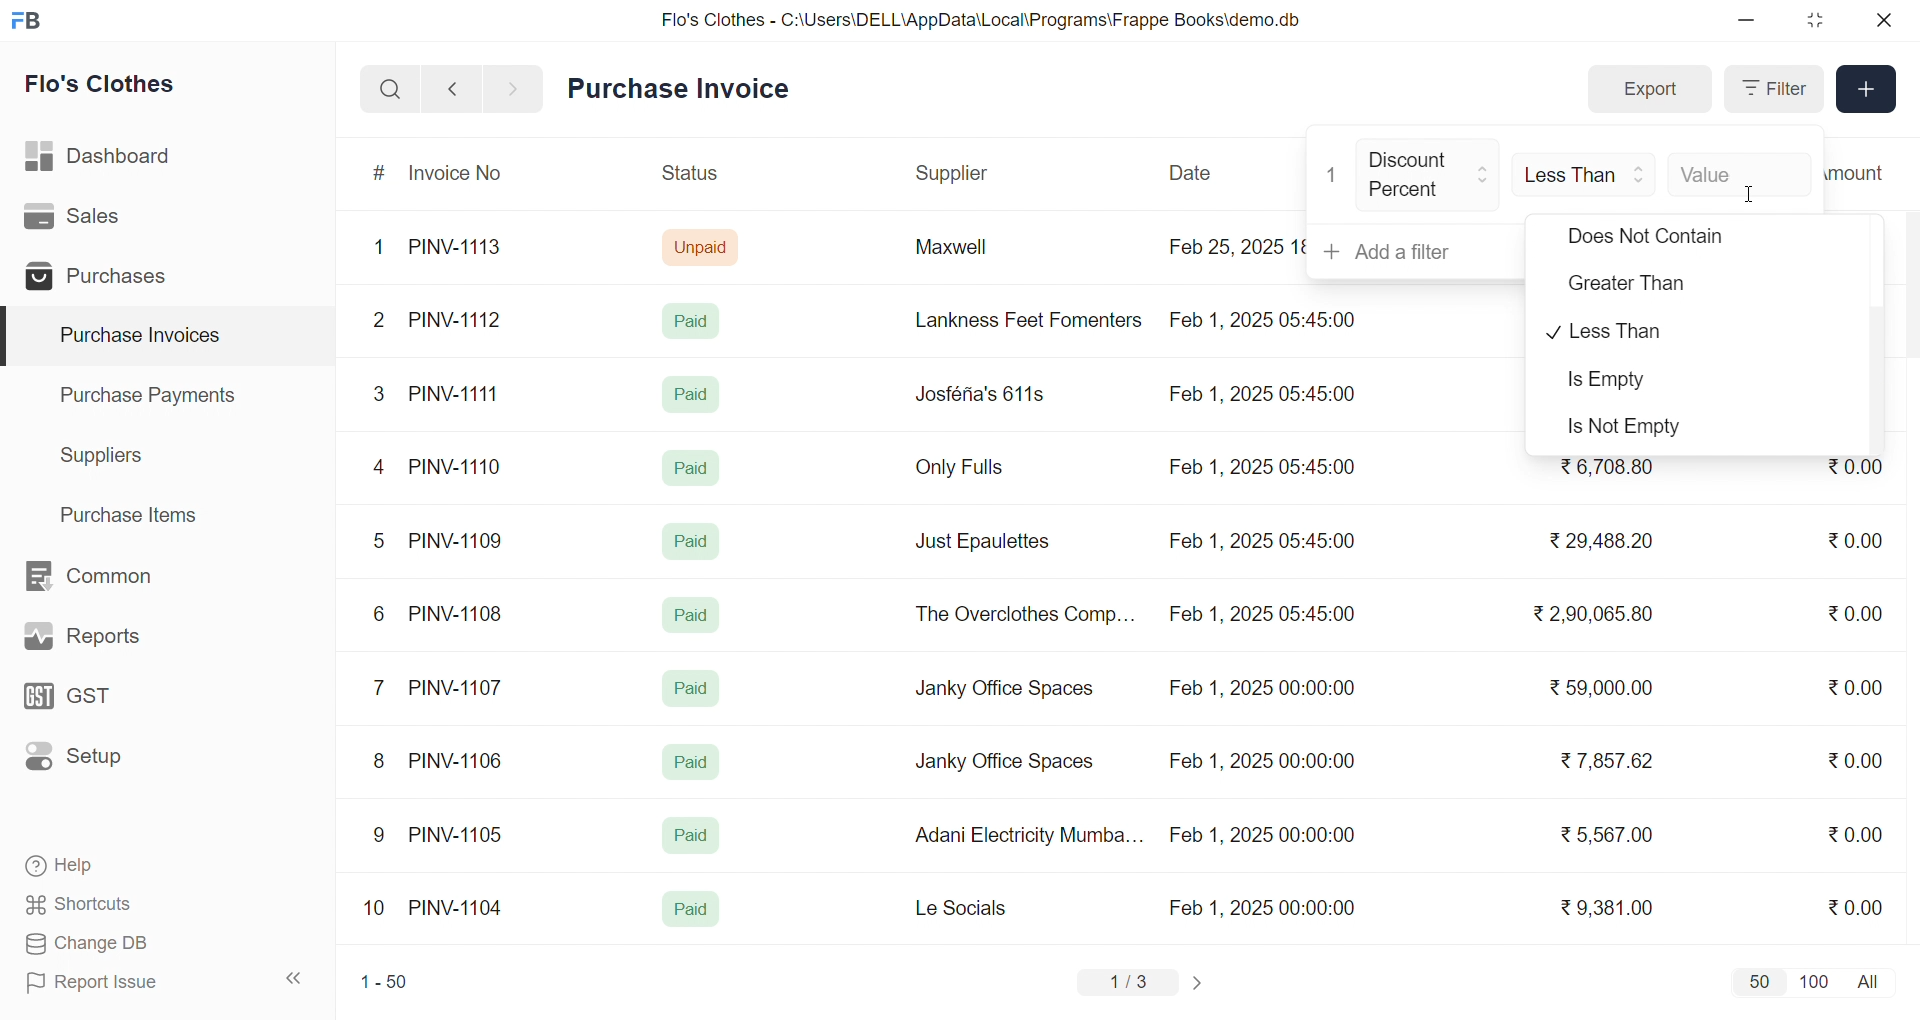 The width and height of the screenshot is (1920, 1020). What do you see at coordinates (379, 393) in the screenshot?
I see `3` at bounding box center [379, 393].